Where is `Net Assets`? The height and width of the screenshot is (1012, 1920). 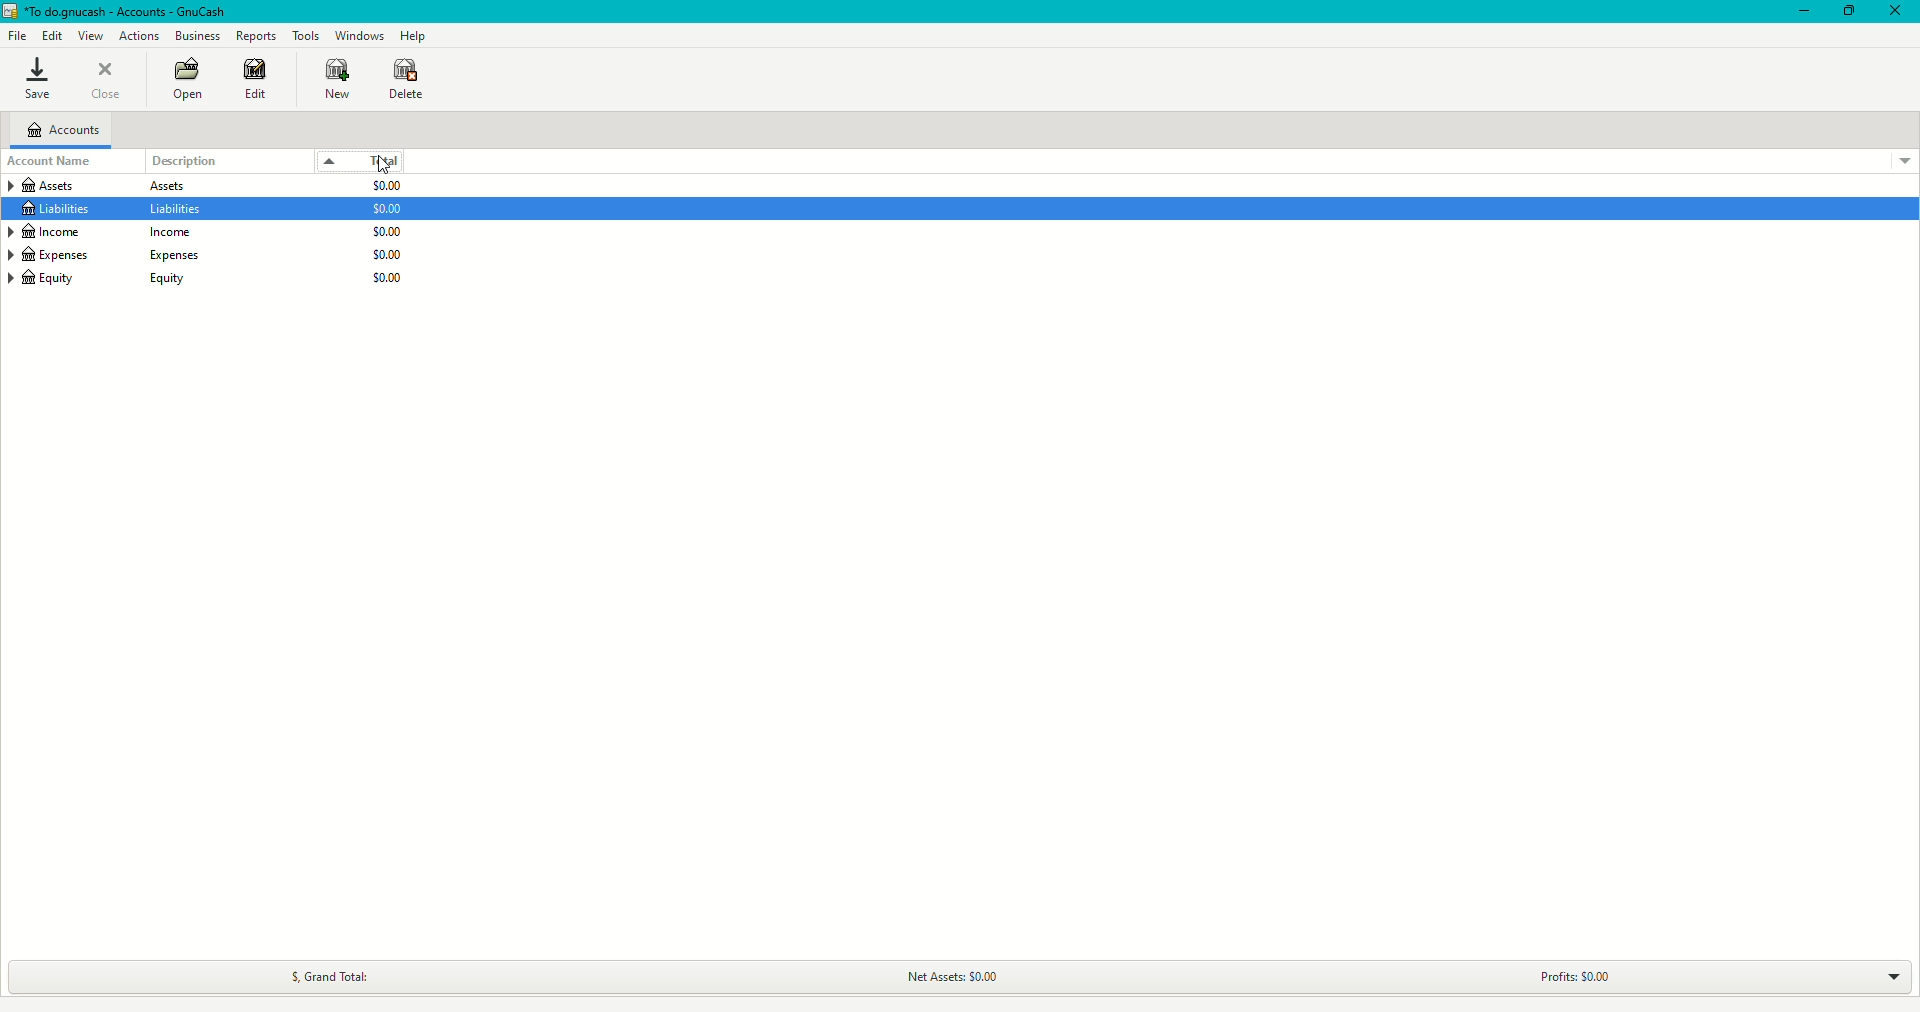 Net Assets is located at coordinates (951, 972).